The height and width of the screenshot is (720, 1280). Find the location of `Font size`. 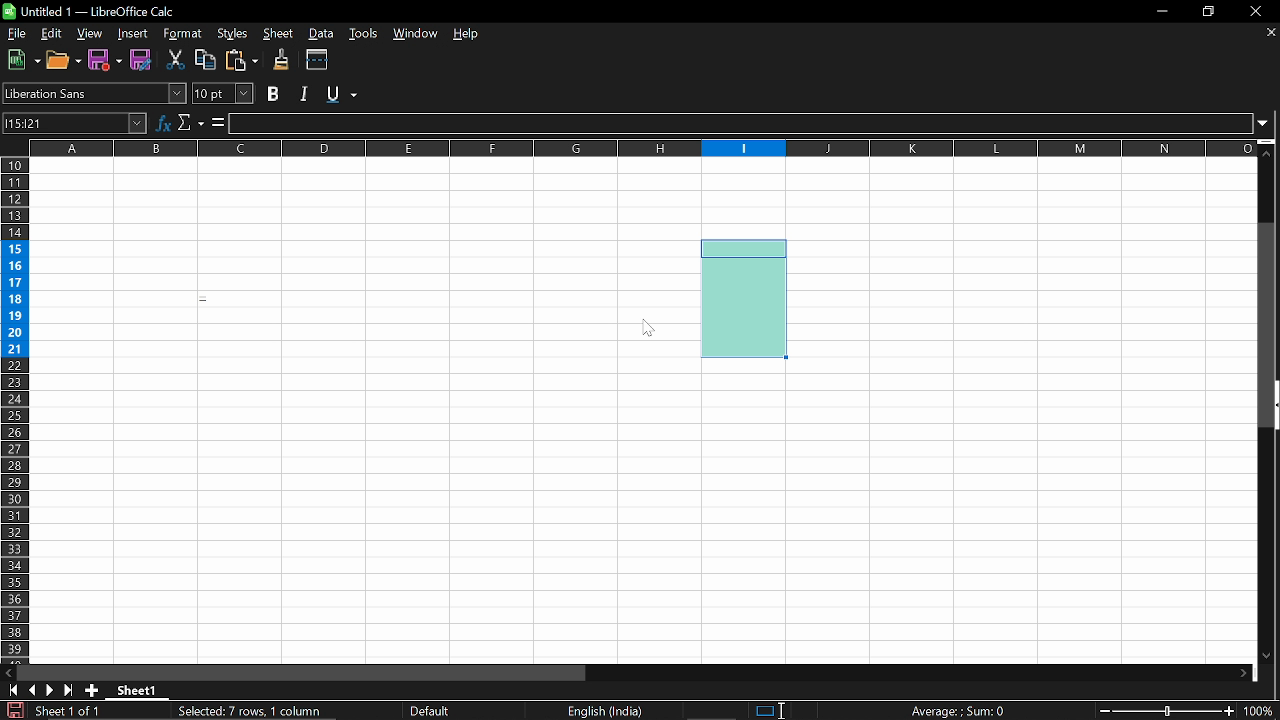

Font size is located at coordinates (225, 94).